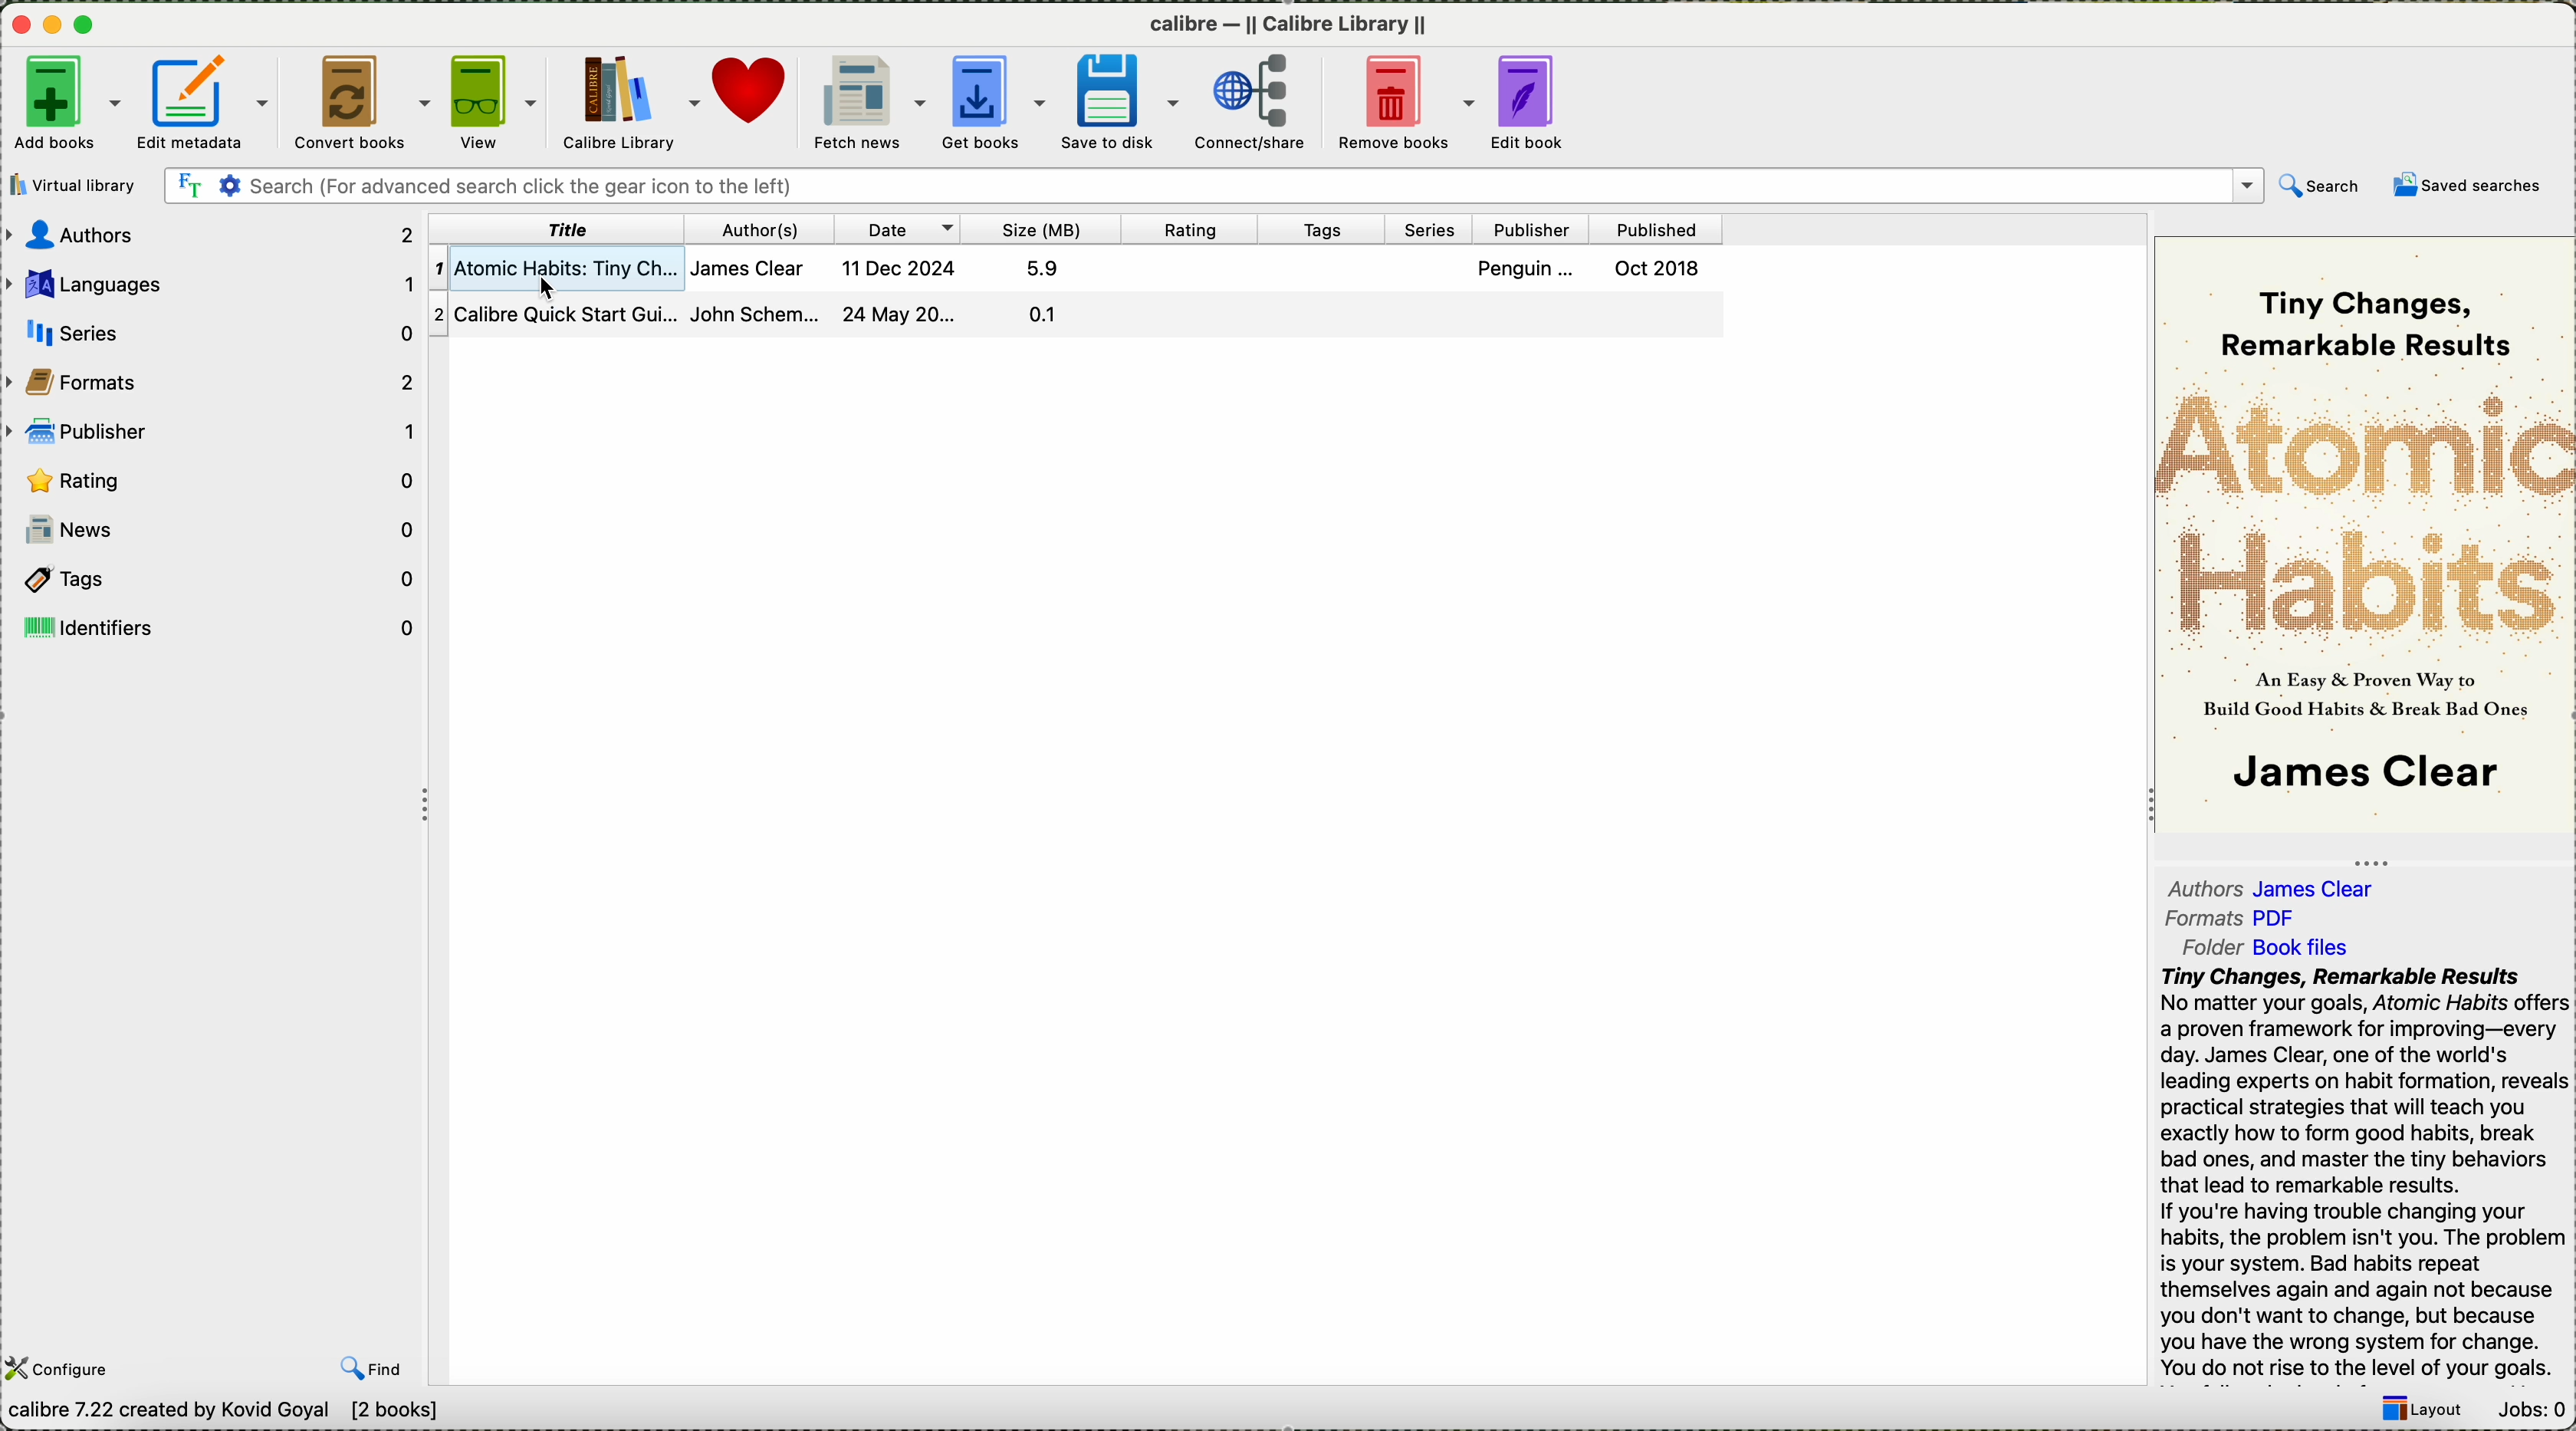 The width and height of the screenshot is (2576, 1431). What do you see at coordinates (1531, 228) in the screenshot?
I see `publisher` at bounding box center [1531, 228].